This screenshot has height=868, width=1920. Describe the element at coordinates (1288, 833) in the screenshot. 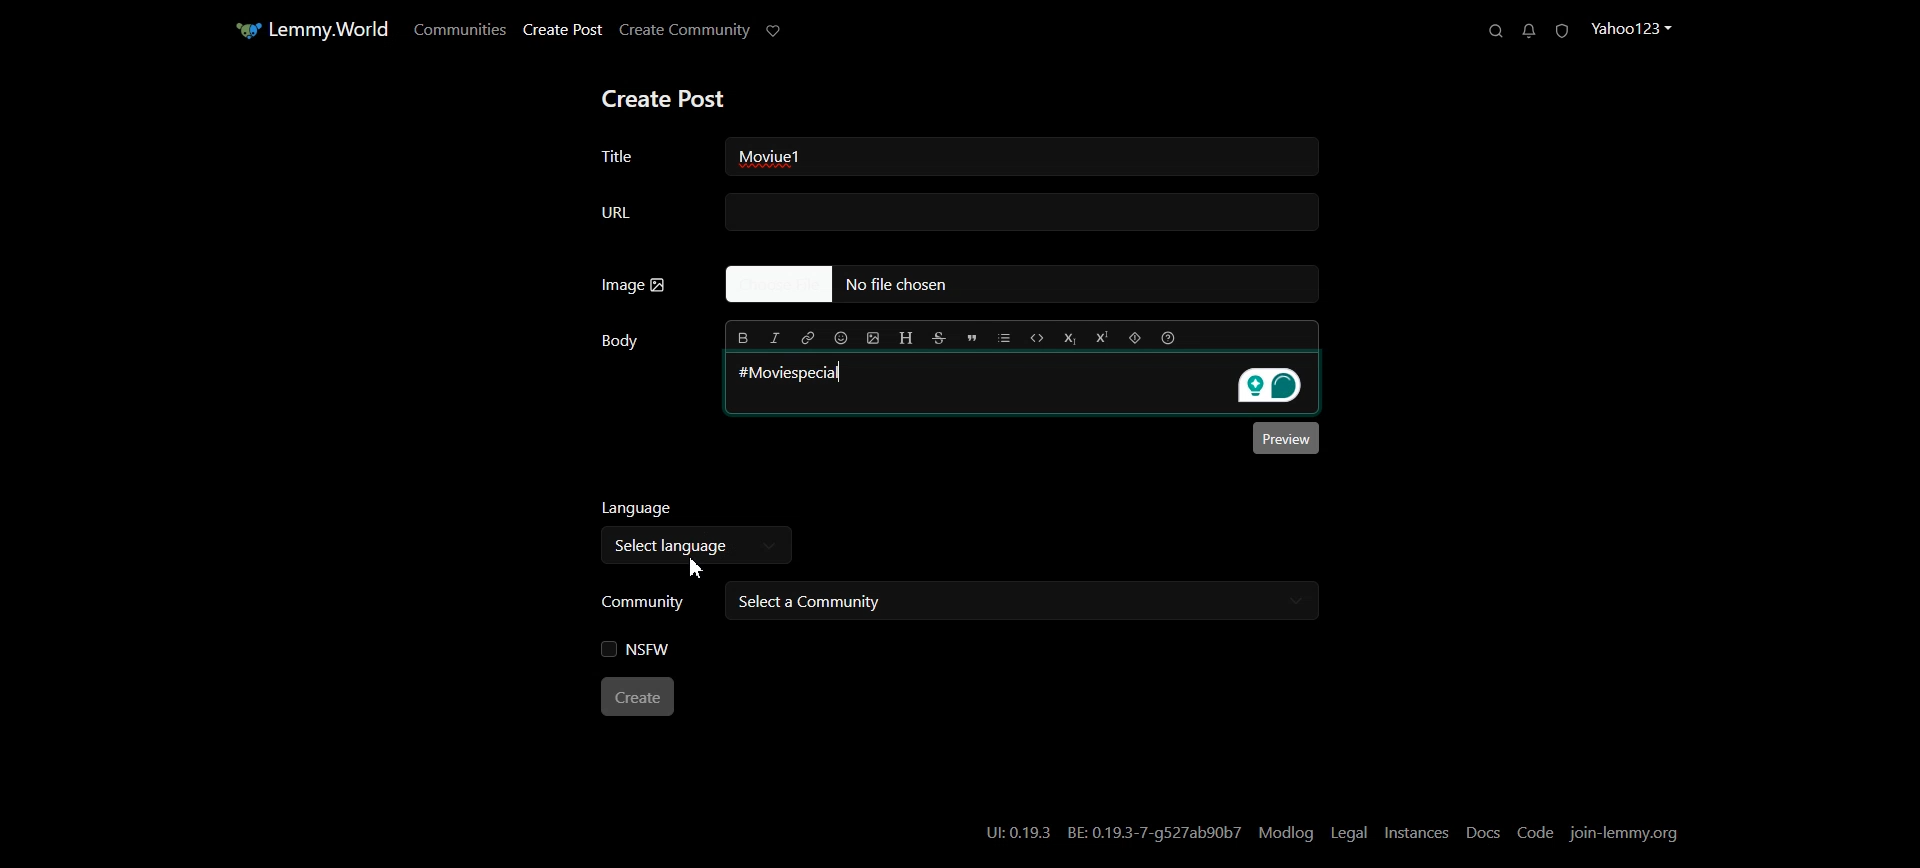

I see `Modlog` at that location.